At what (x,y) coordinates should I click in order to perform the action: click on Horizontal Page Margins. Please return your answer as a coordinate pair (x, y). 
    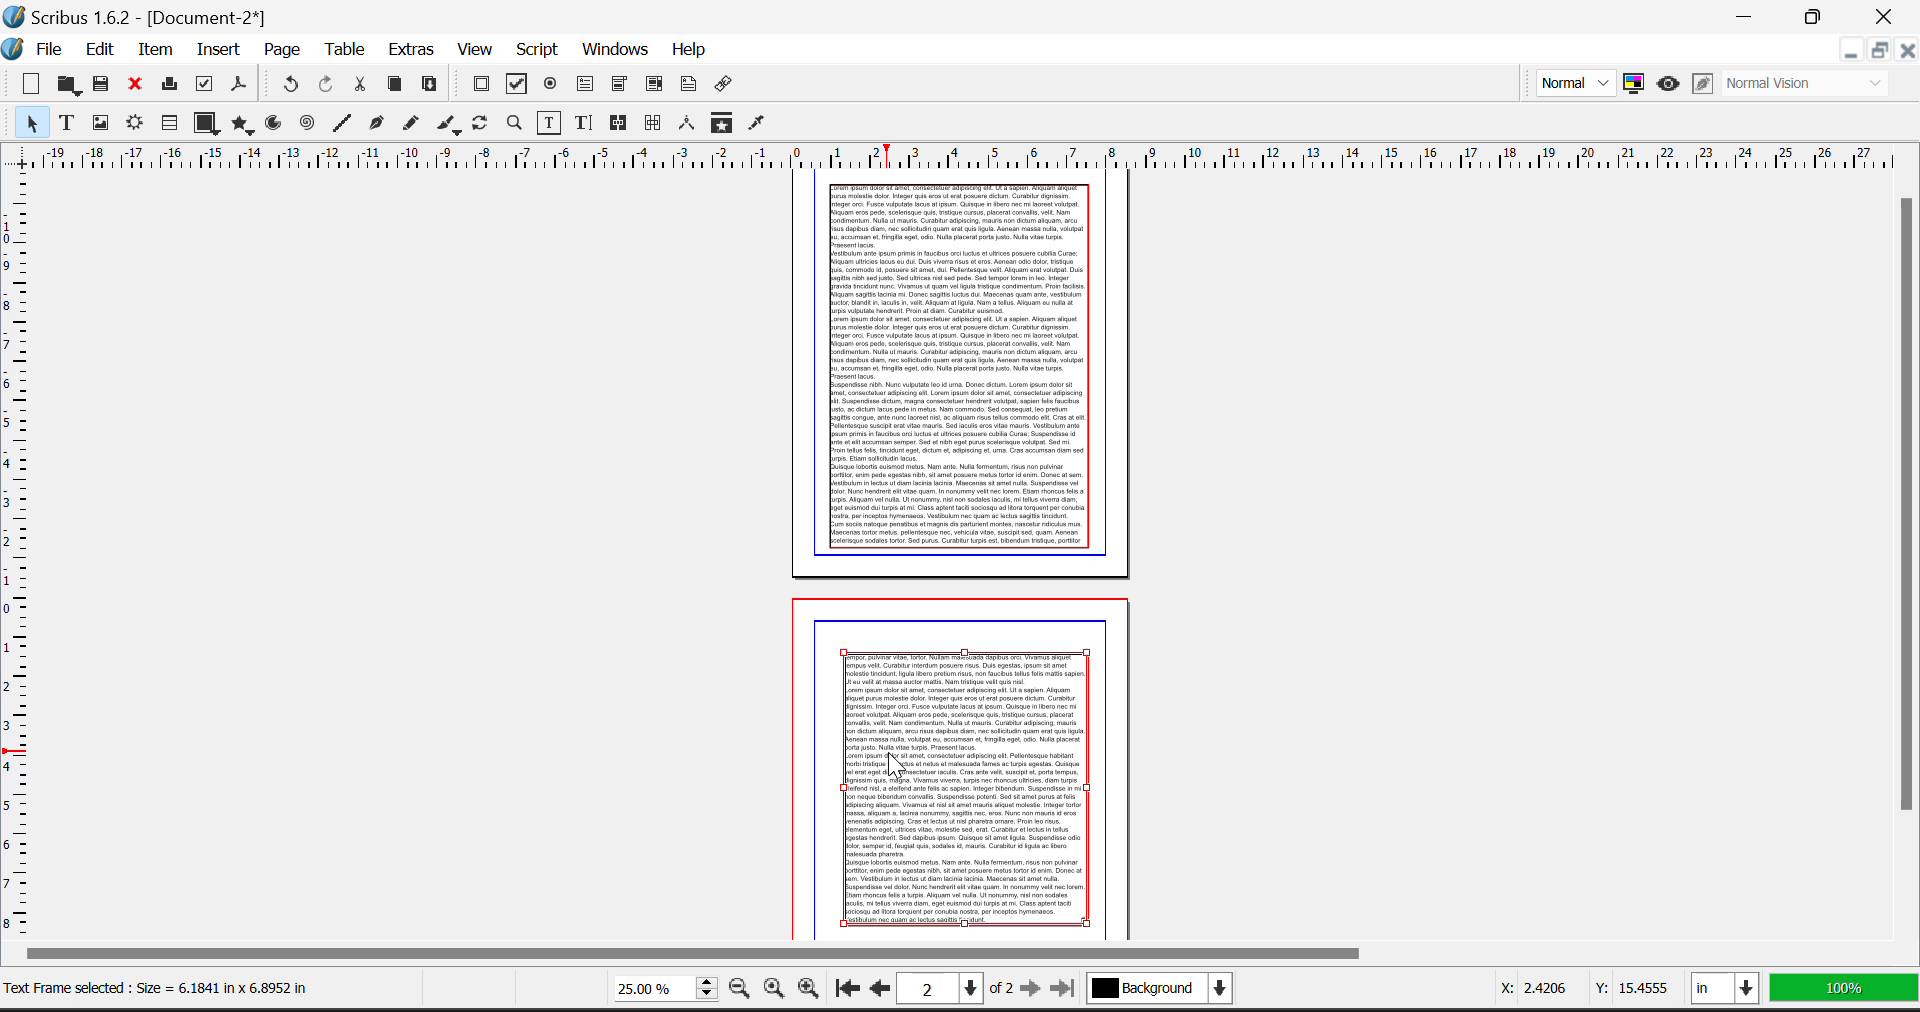
    Looking at the image, I should click on (18, 554).